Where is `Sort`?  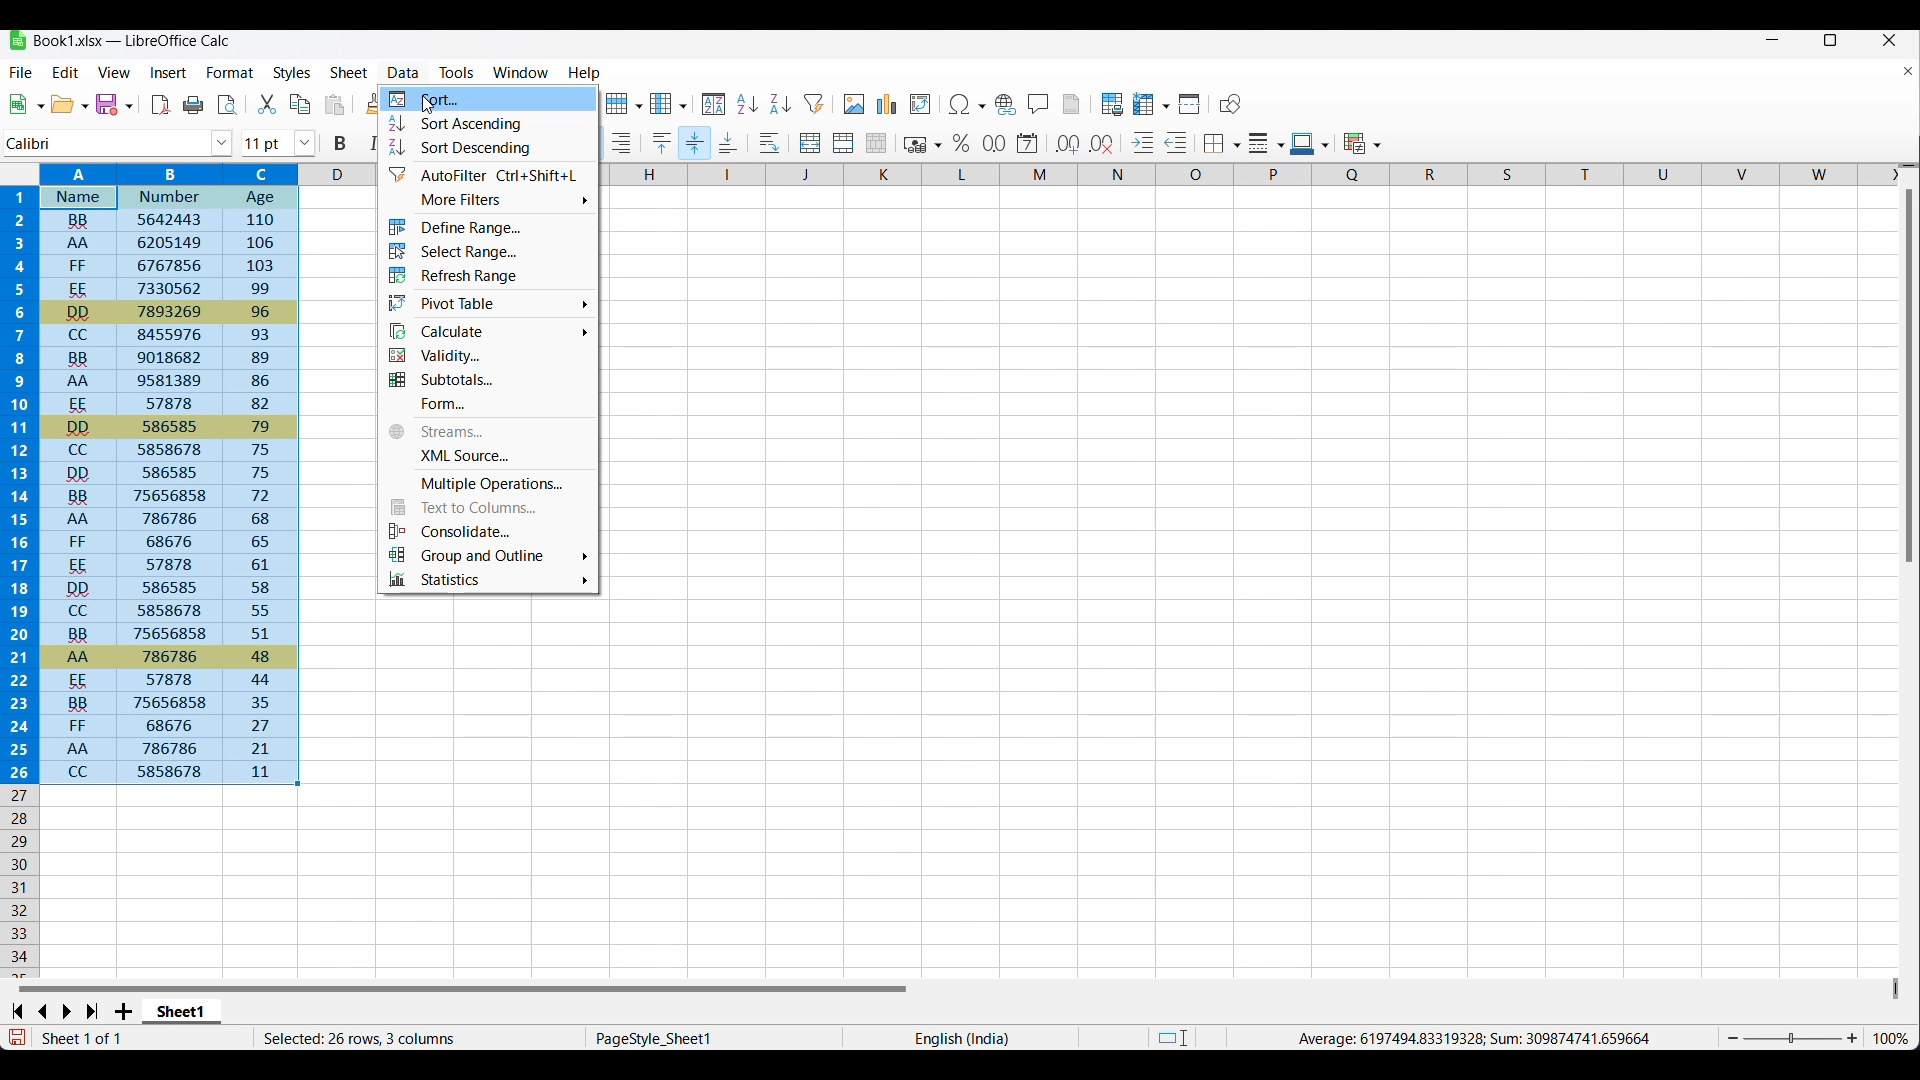 Sort is located at coordinates (714, 105).